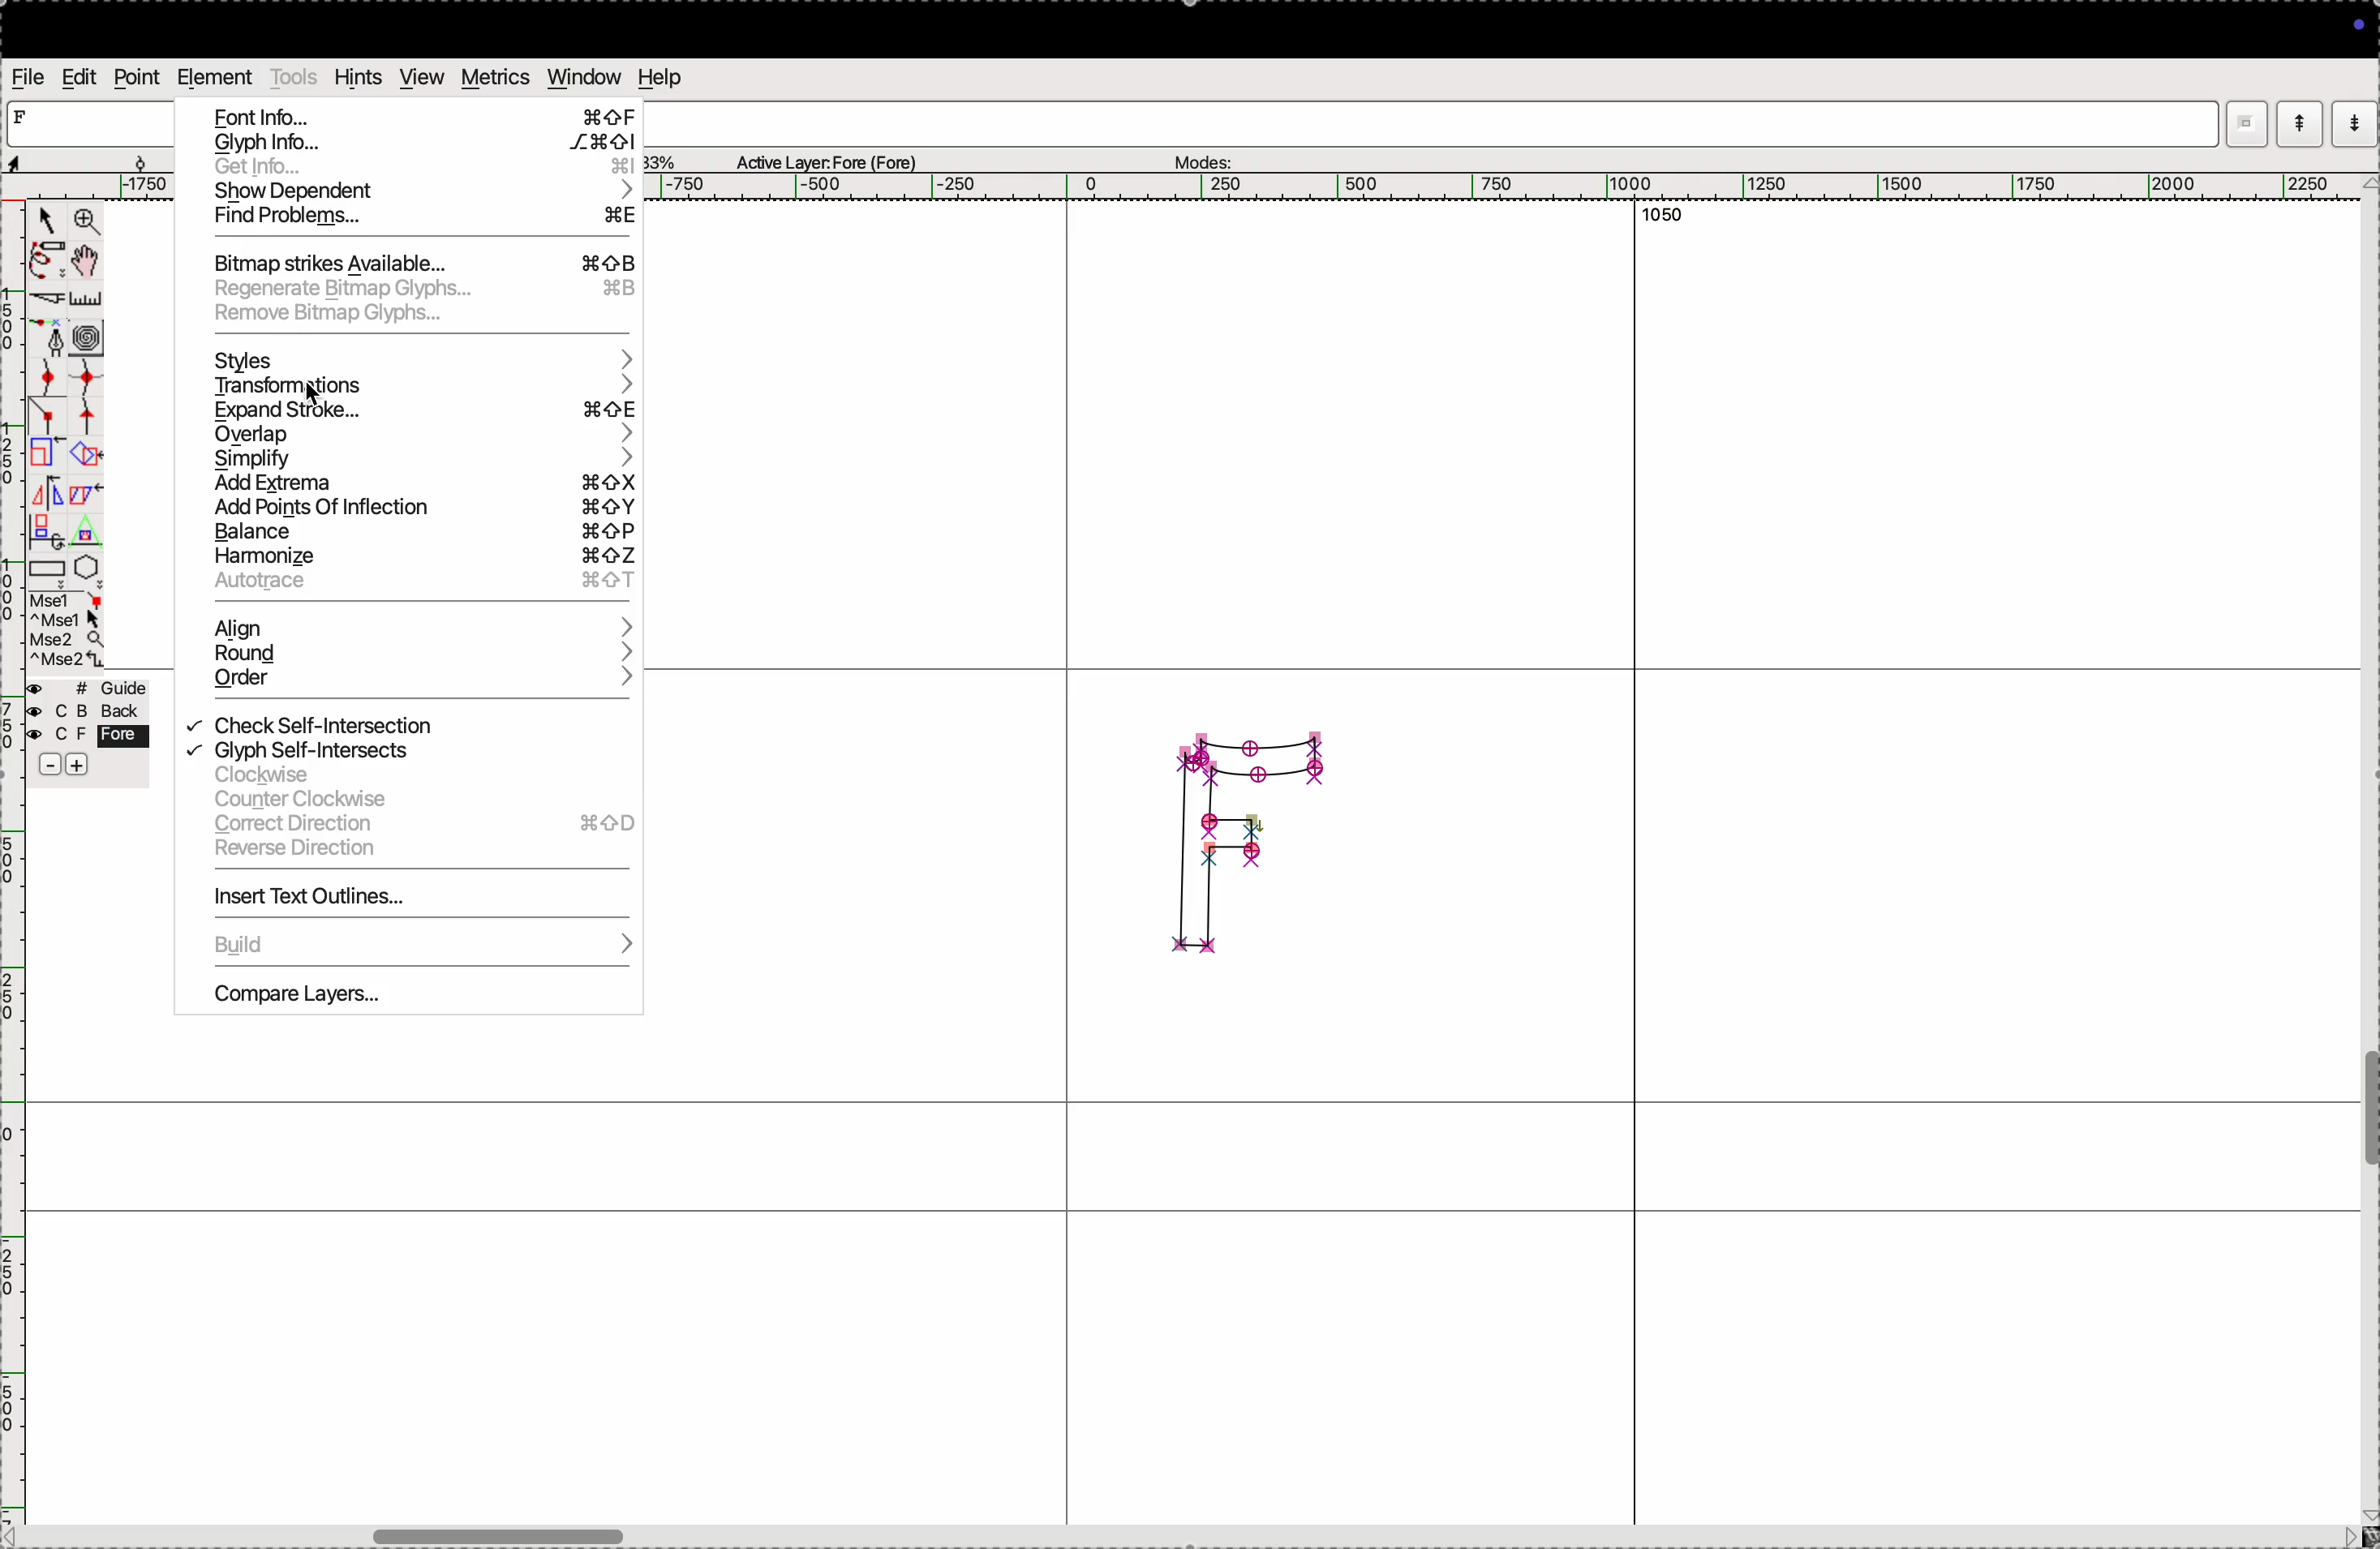 Image resolution: width=2380 pixels, height=1549 pixels. What do you see at coordinates (423, 825) in the screenshot?
I see `correct direction` at bounding box center [423, 825].